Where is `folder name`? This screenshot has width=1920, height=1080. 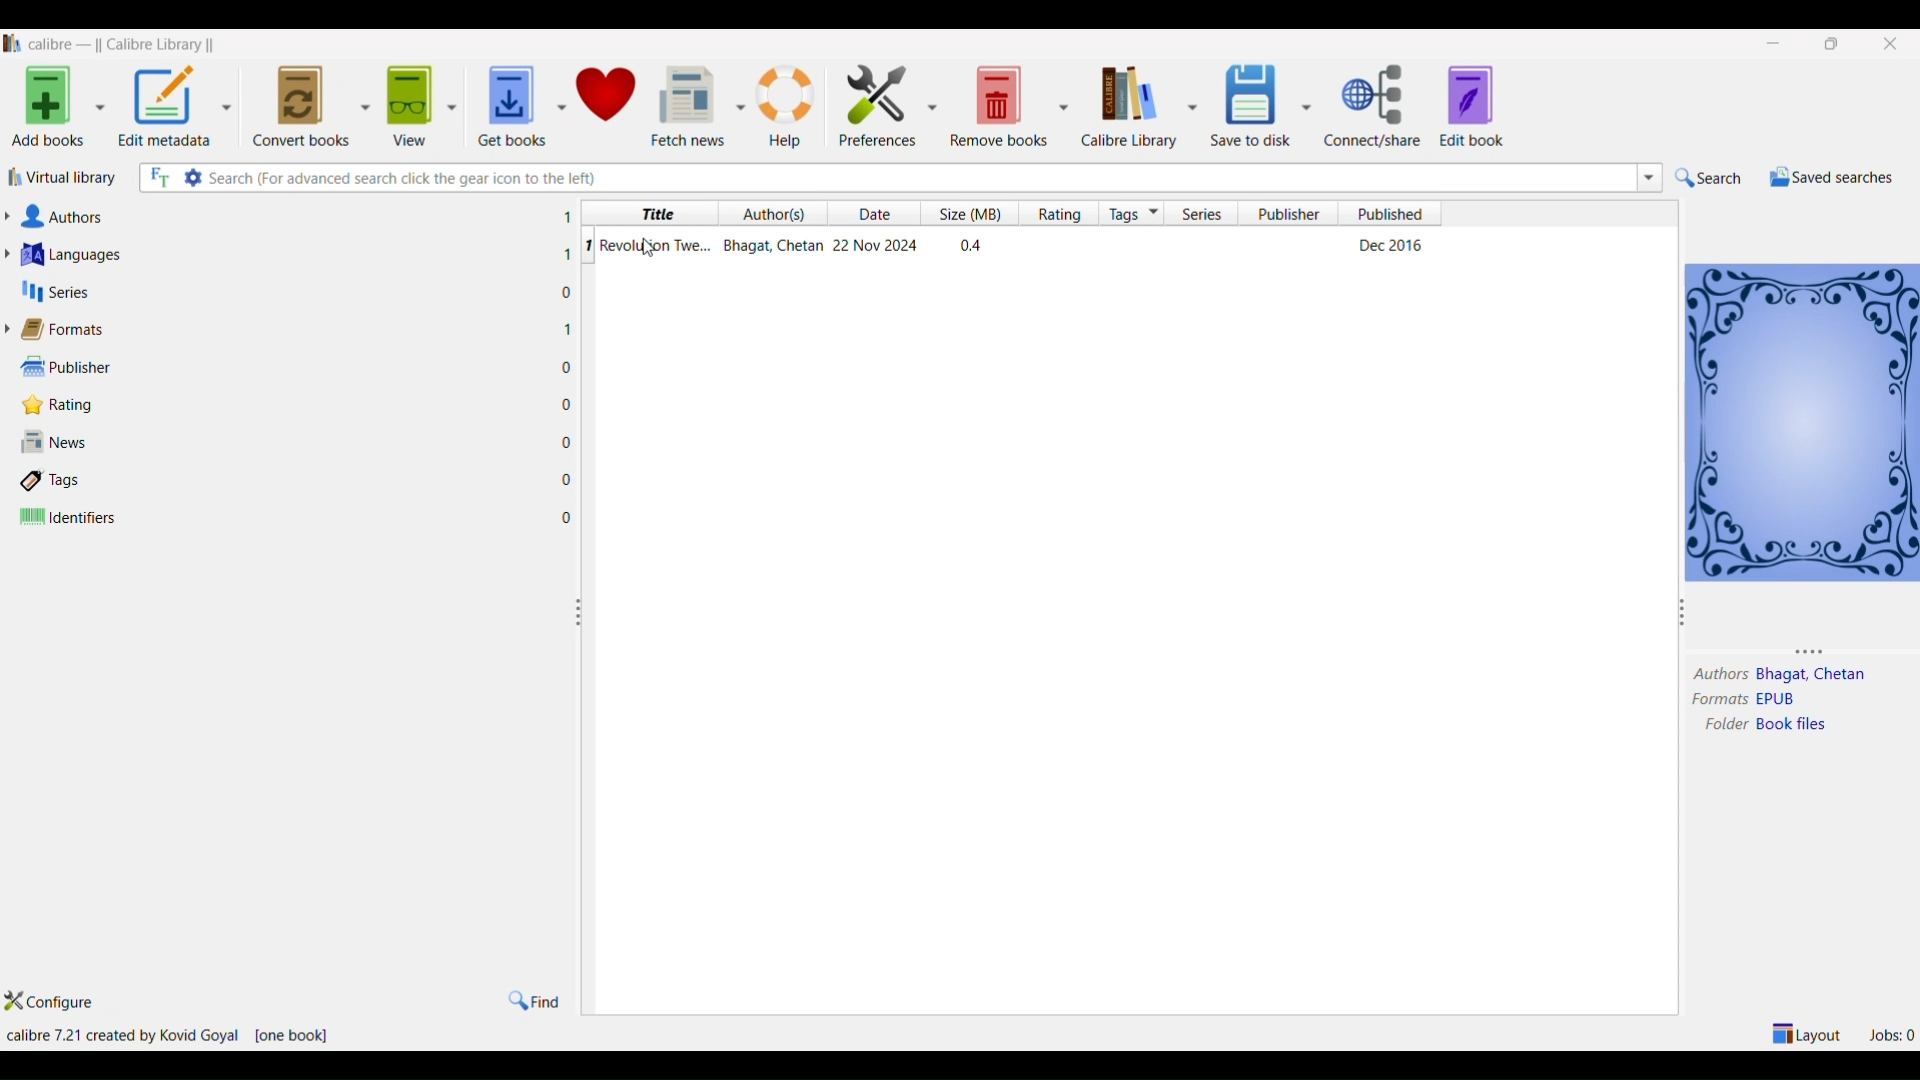
folder name is located at coordinates (1796, 725).